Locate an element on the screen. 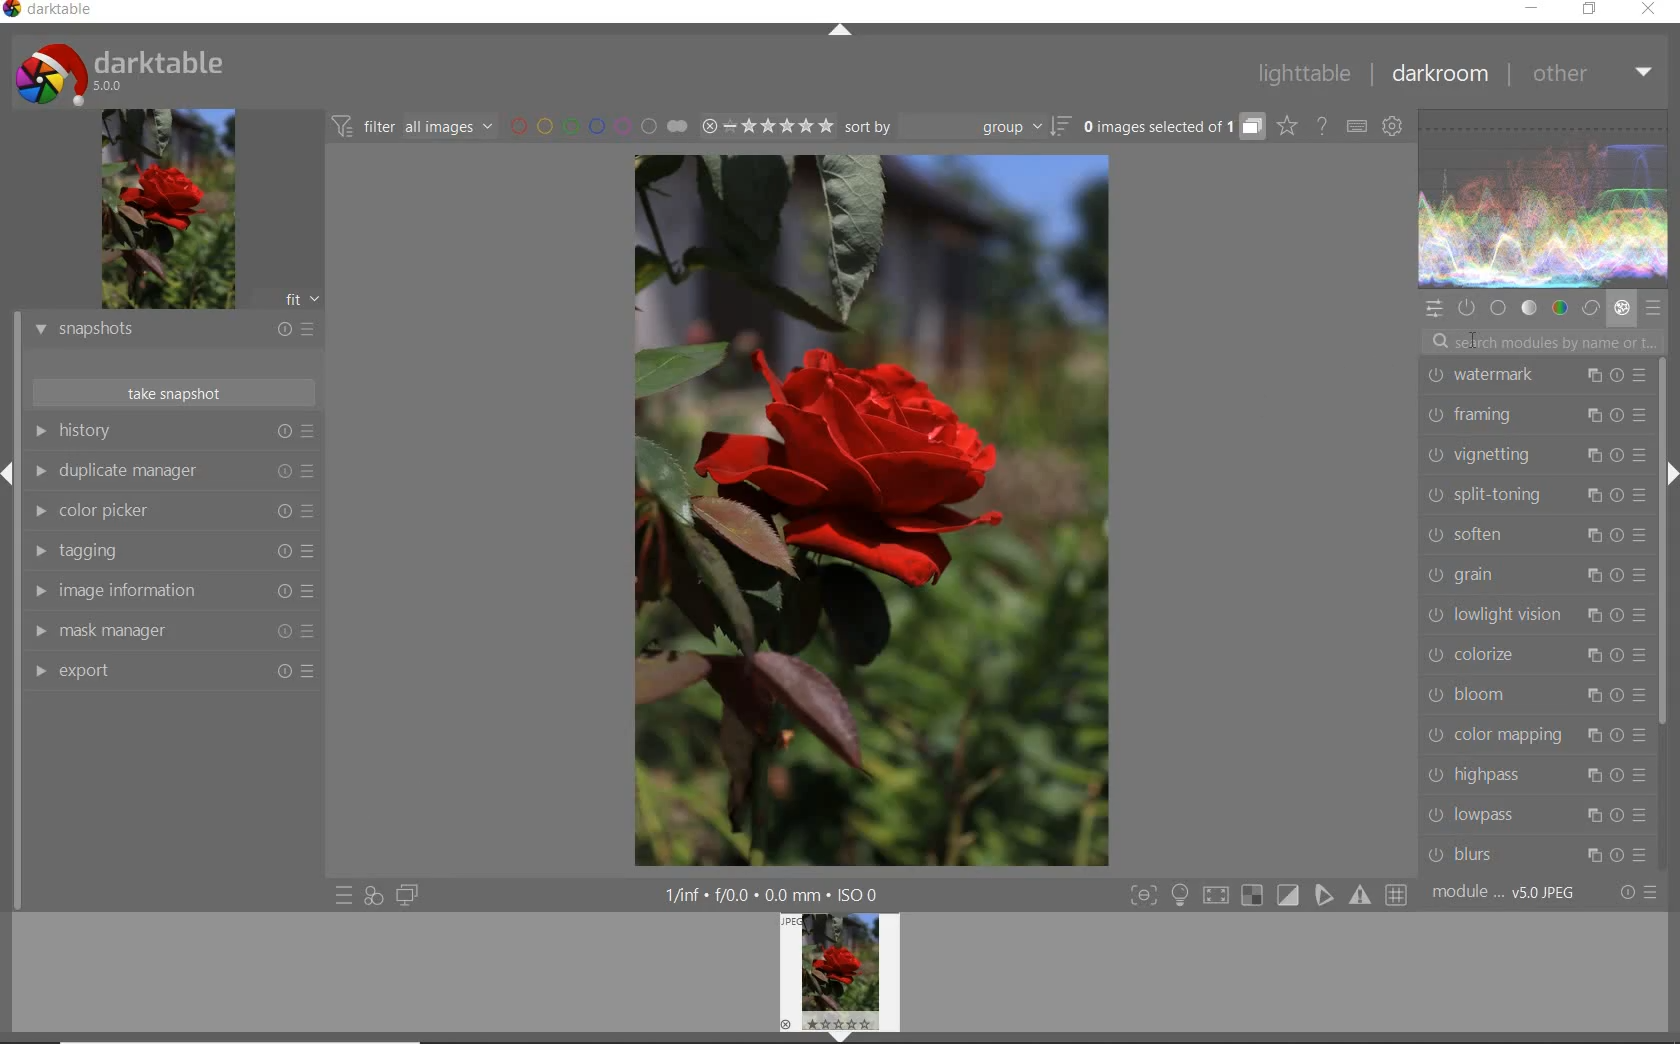 This screenshot has height=1044, width=1680. image preview is located at coordinates (839, 978).